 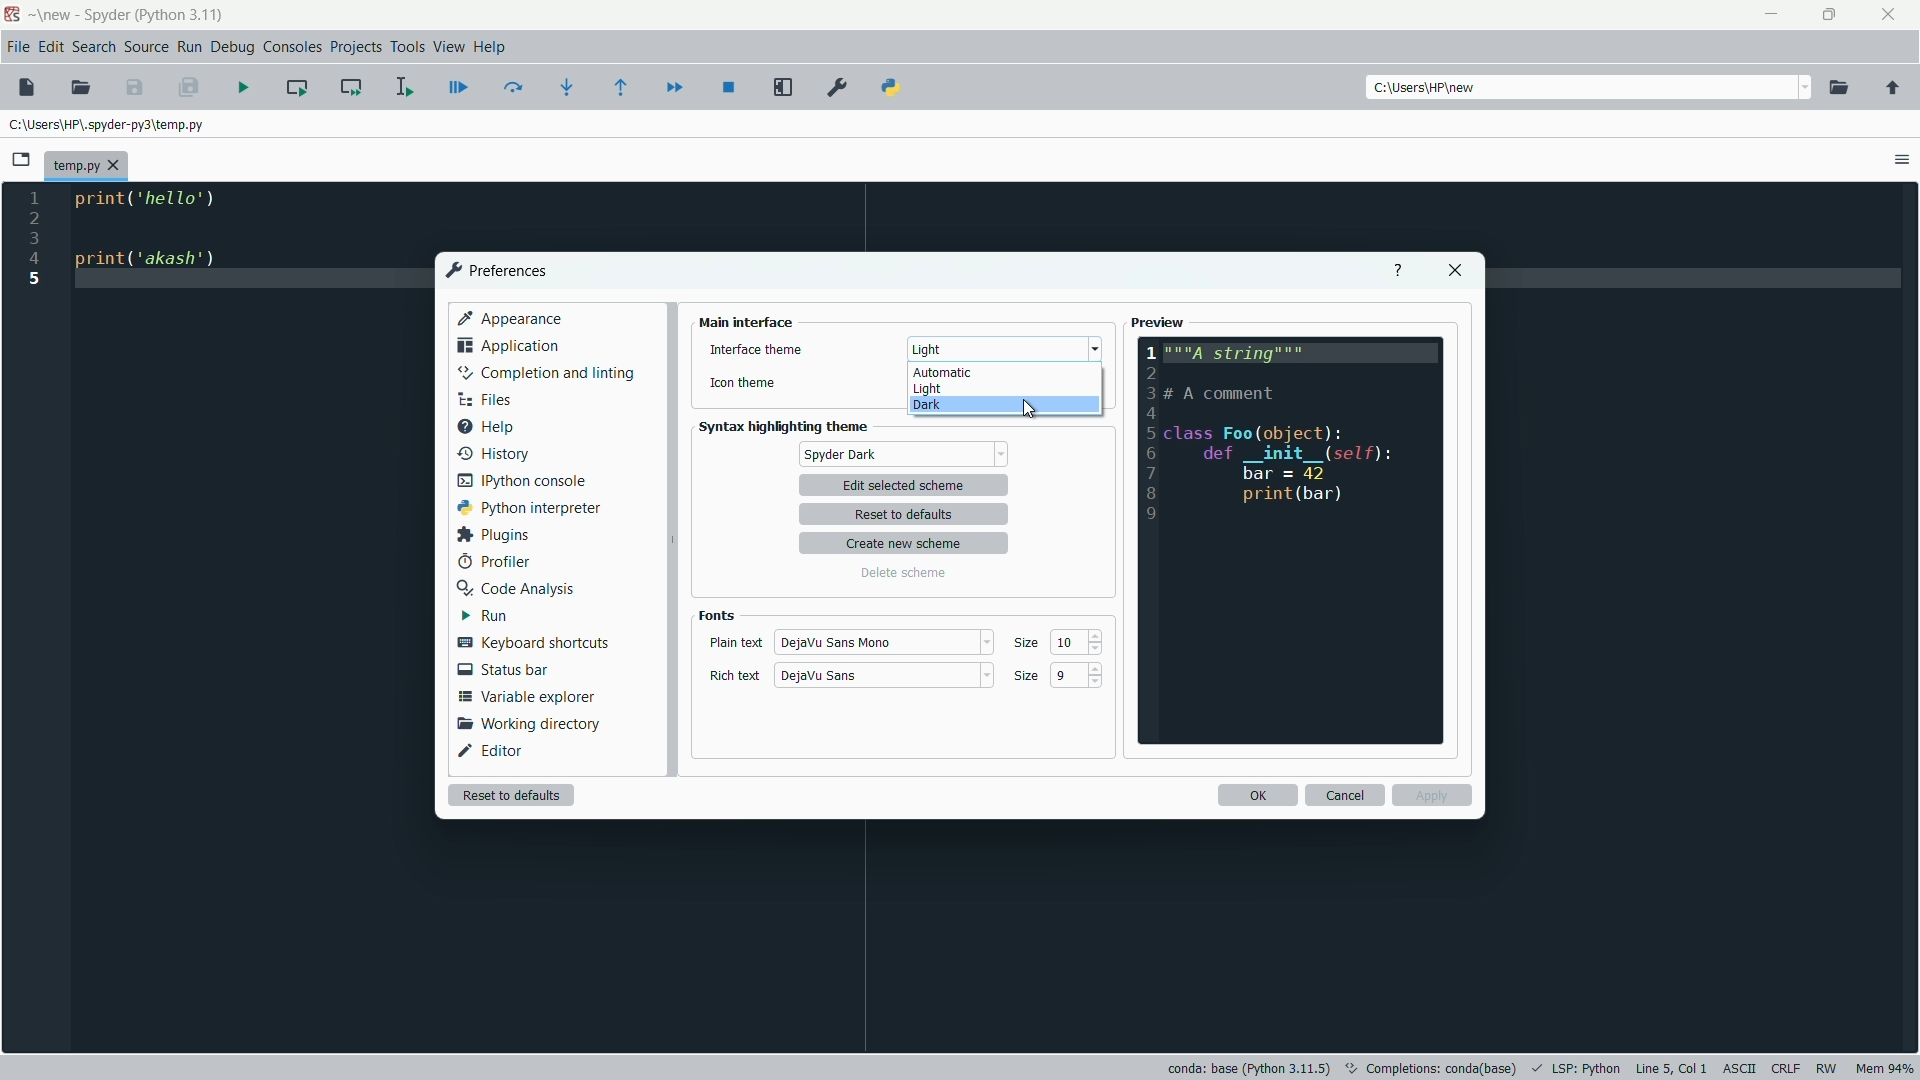 What do you see at coordinates (181, 14) in the screenshot?
I see `python 3.11` at bounding box center [181, 14].